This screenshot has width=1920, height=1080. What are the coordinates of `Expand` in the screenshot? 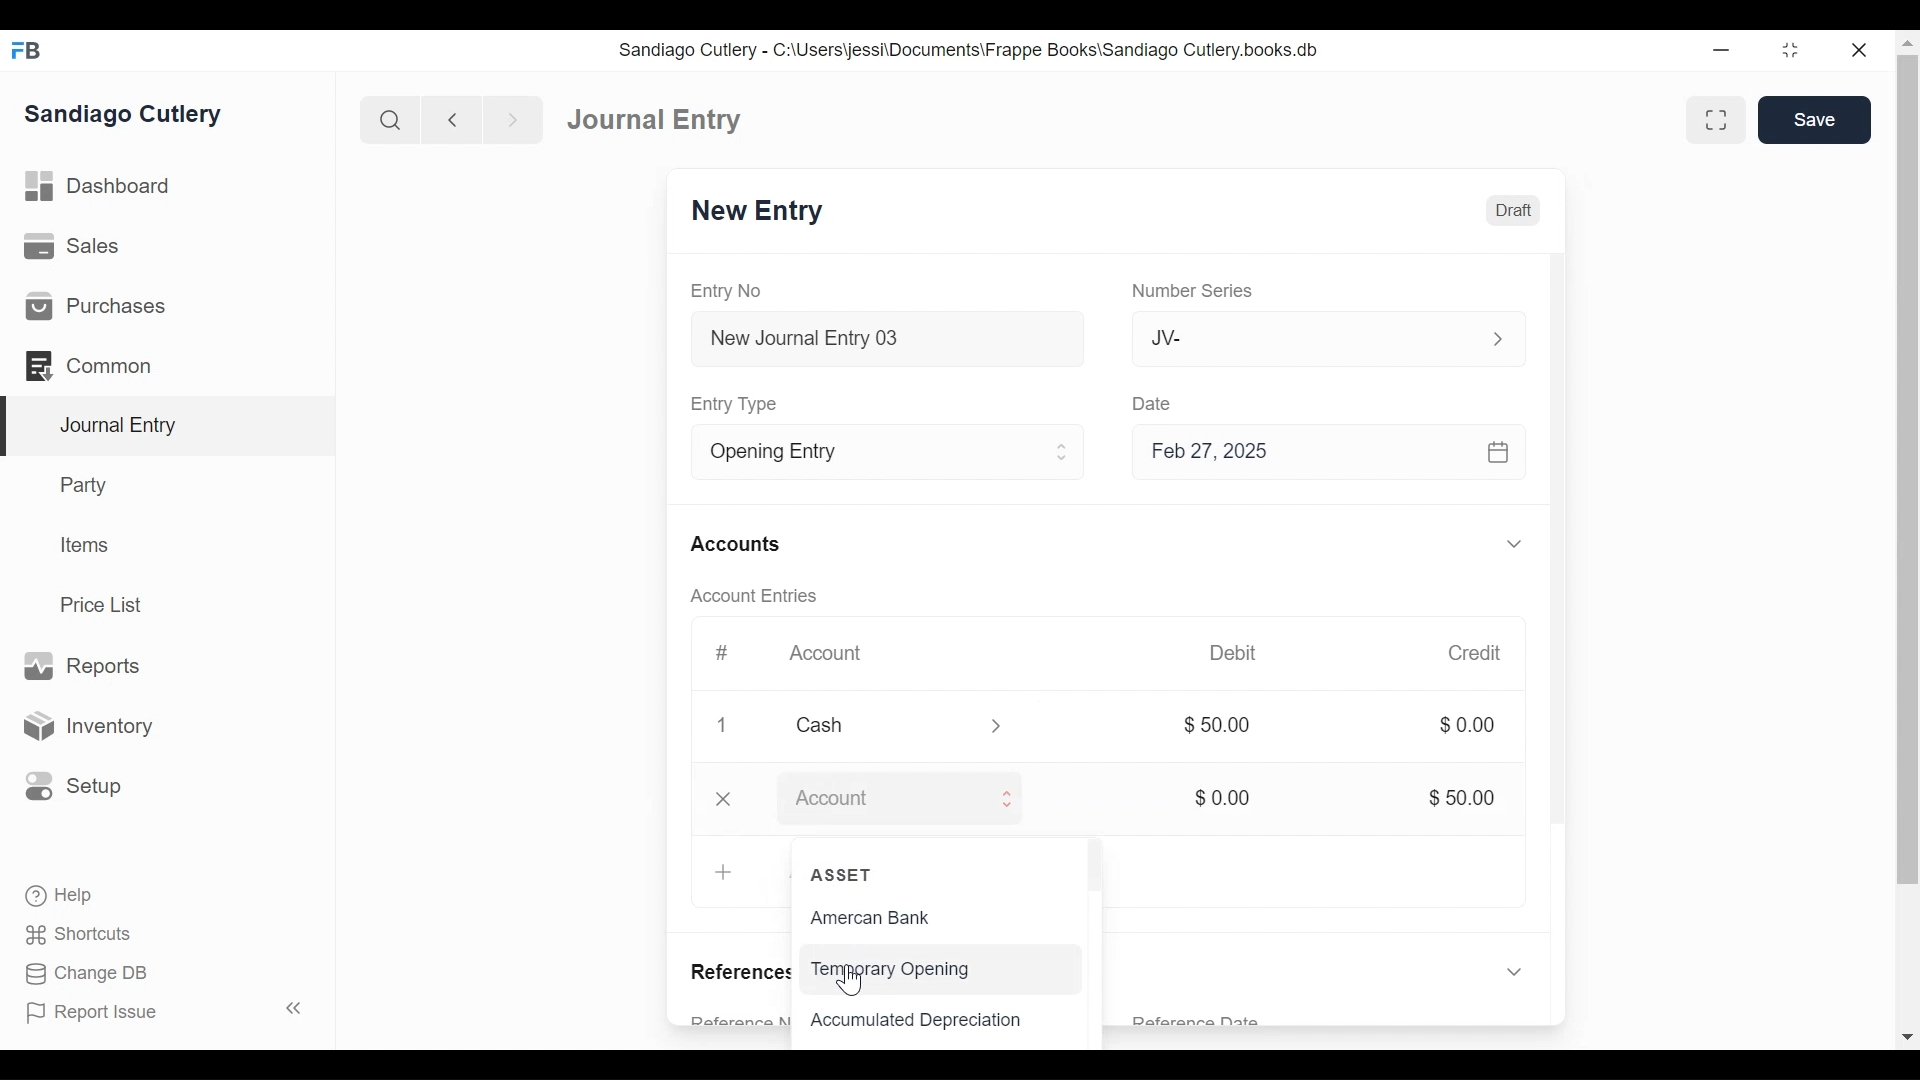 It's located at (1009, 798).